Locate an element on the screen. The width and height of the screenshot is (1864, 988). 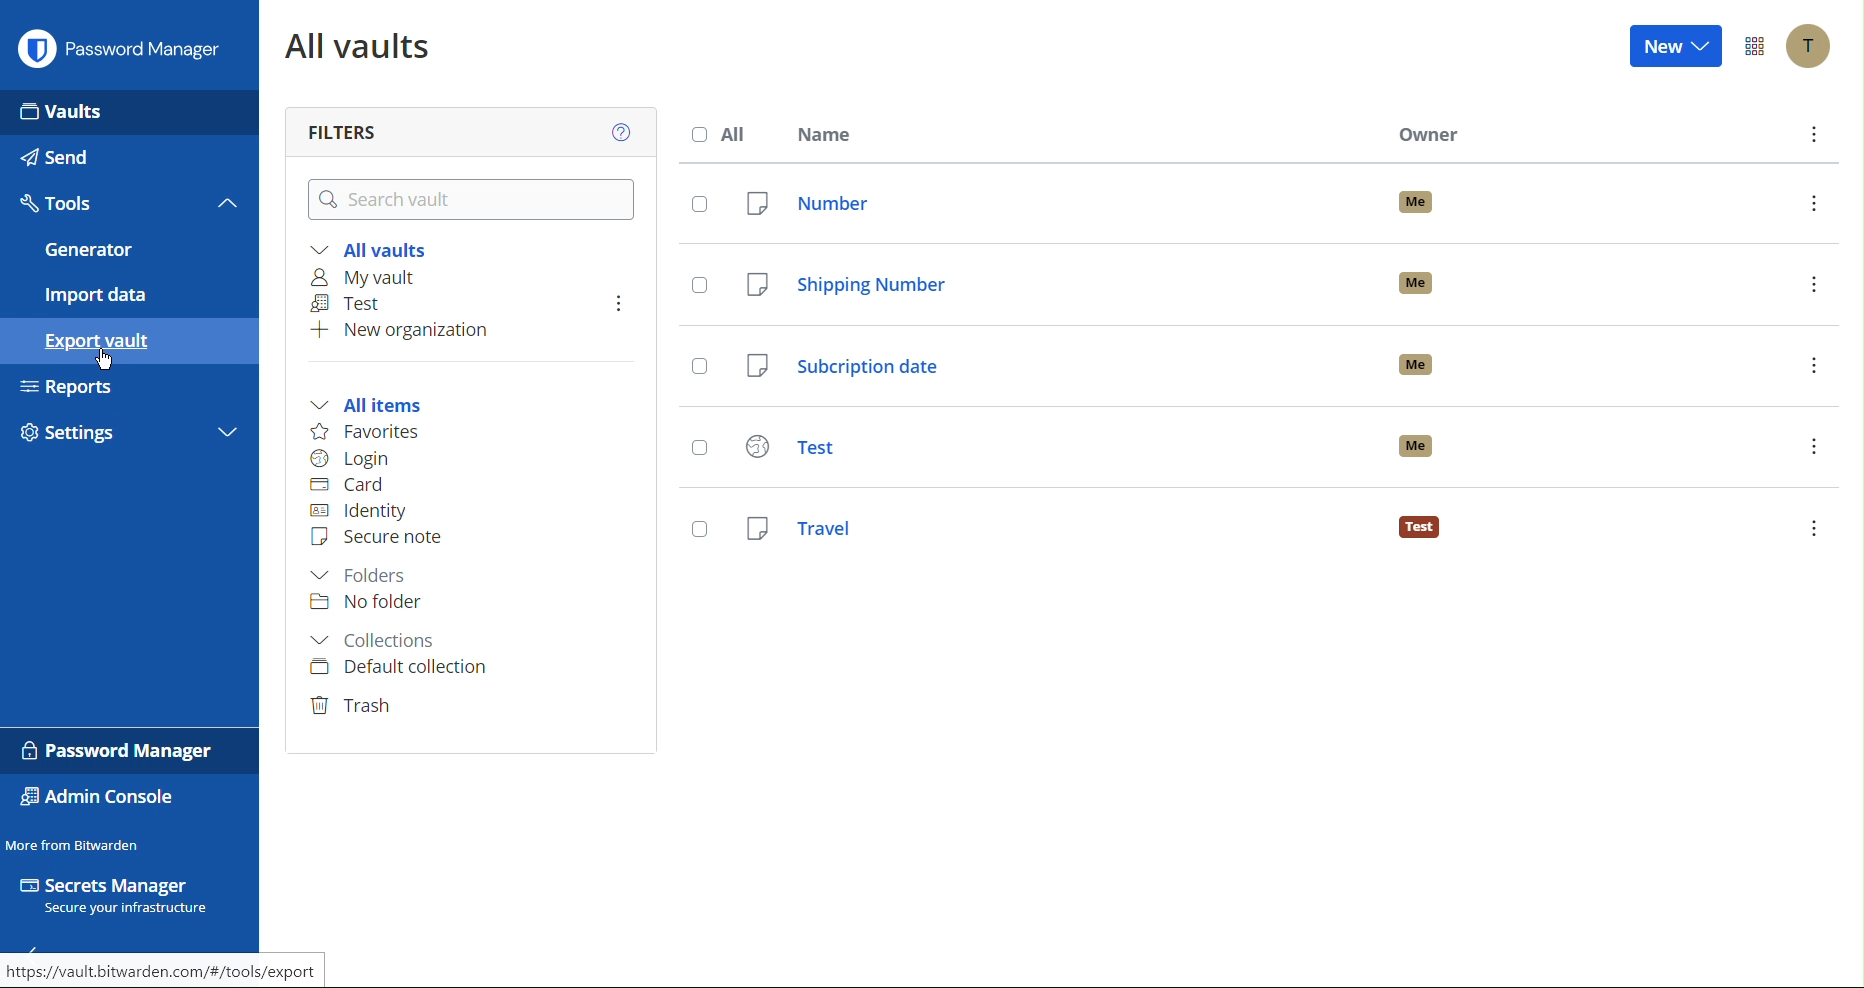
 is located at coordinates (132, 110).